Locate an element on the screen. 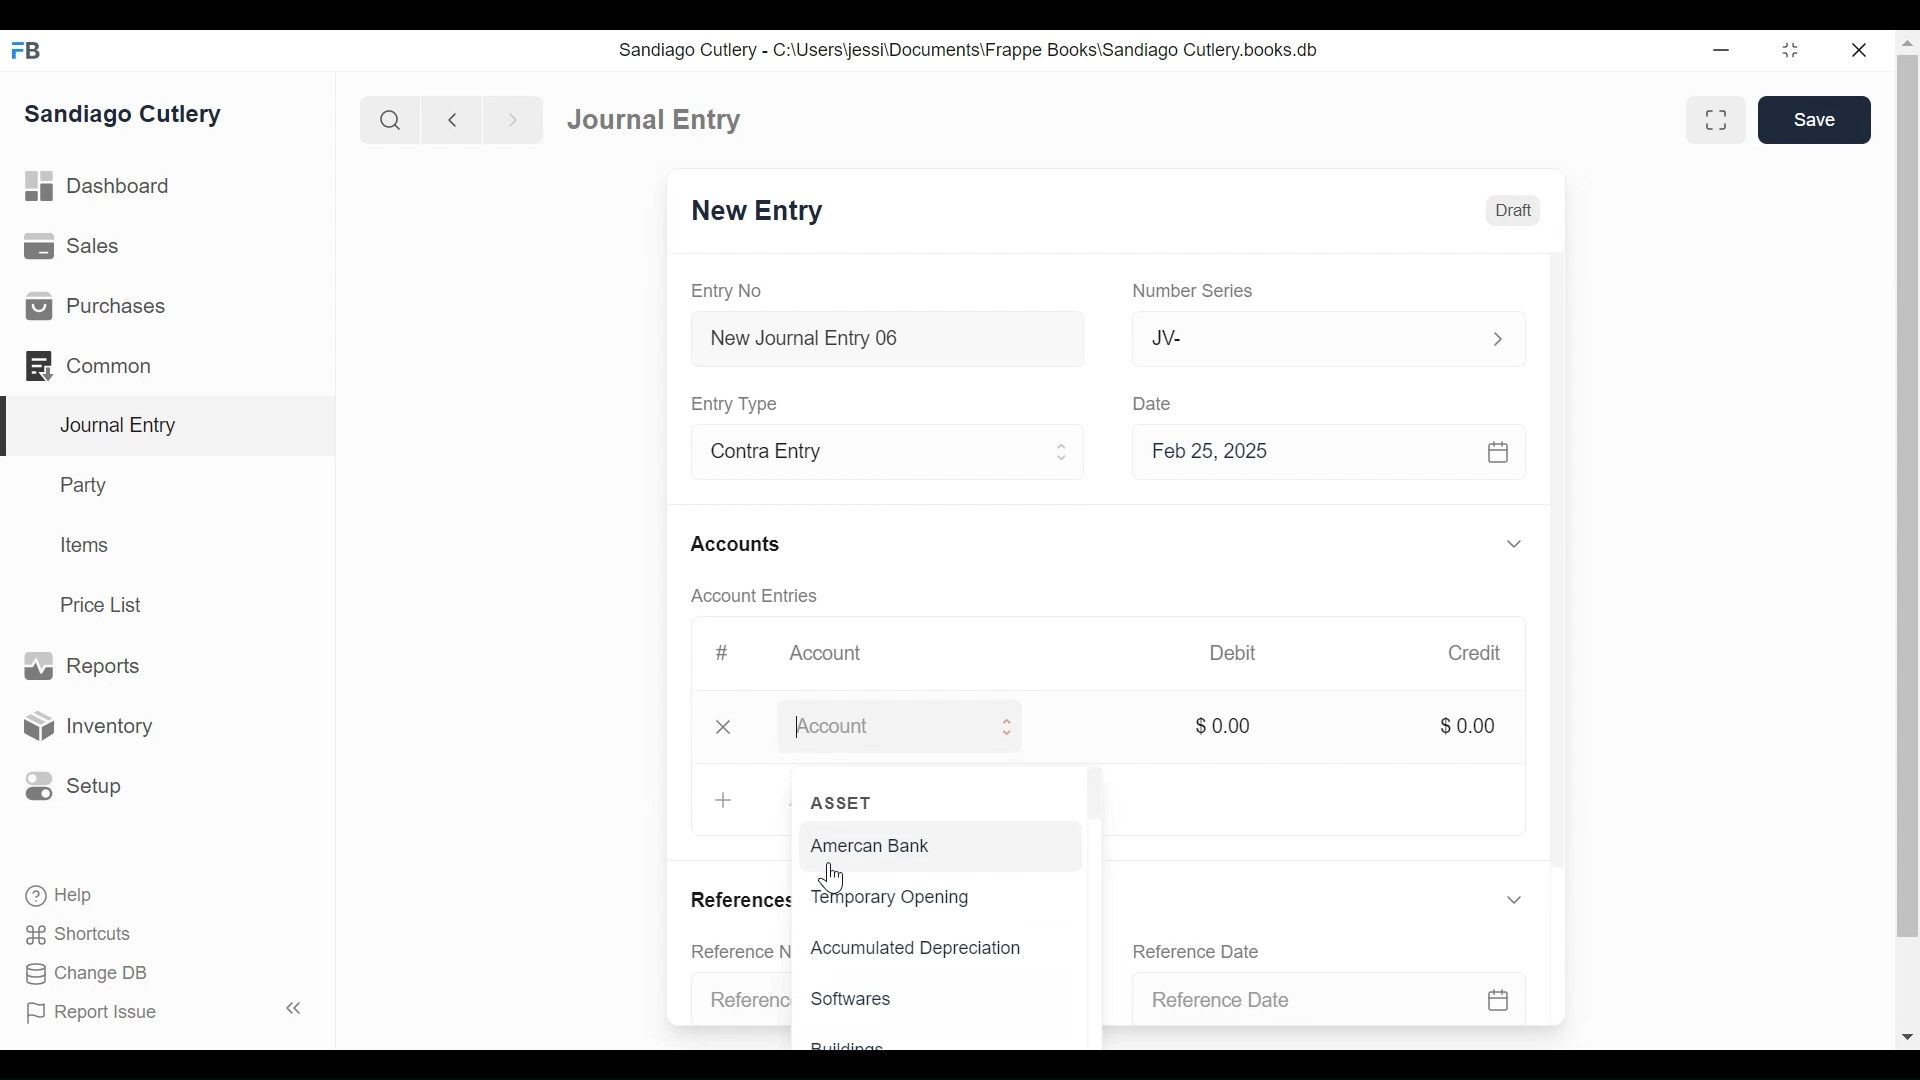 The height and width of the screenshot is (1080, 1920). Vertical Scroll bar is located at coordinates (1561, 572).